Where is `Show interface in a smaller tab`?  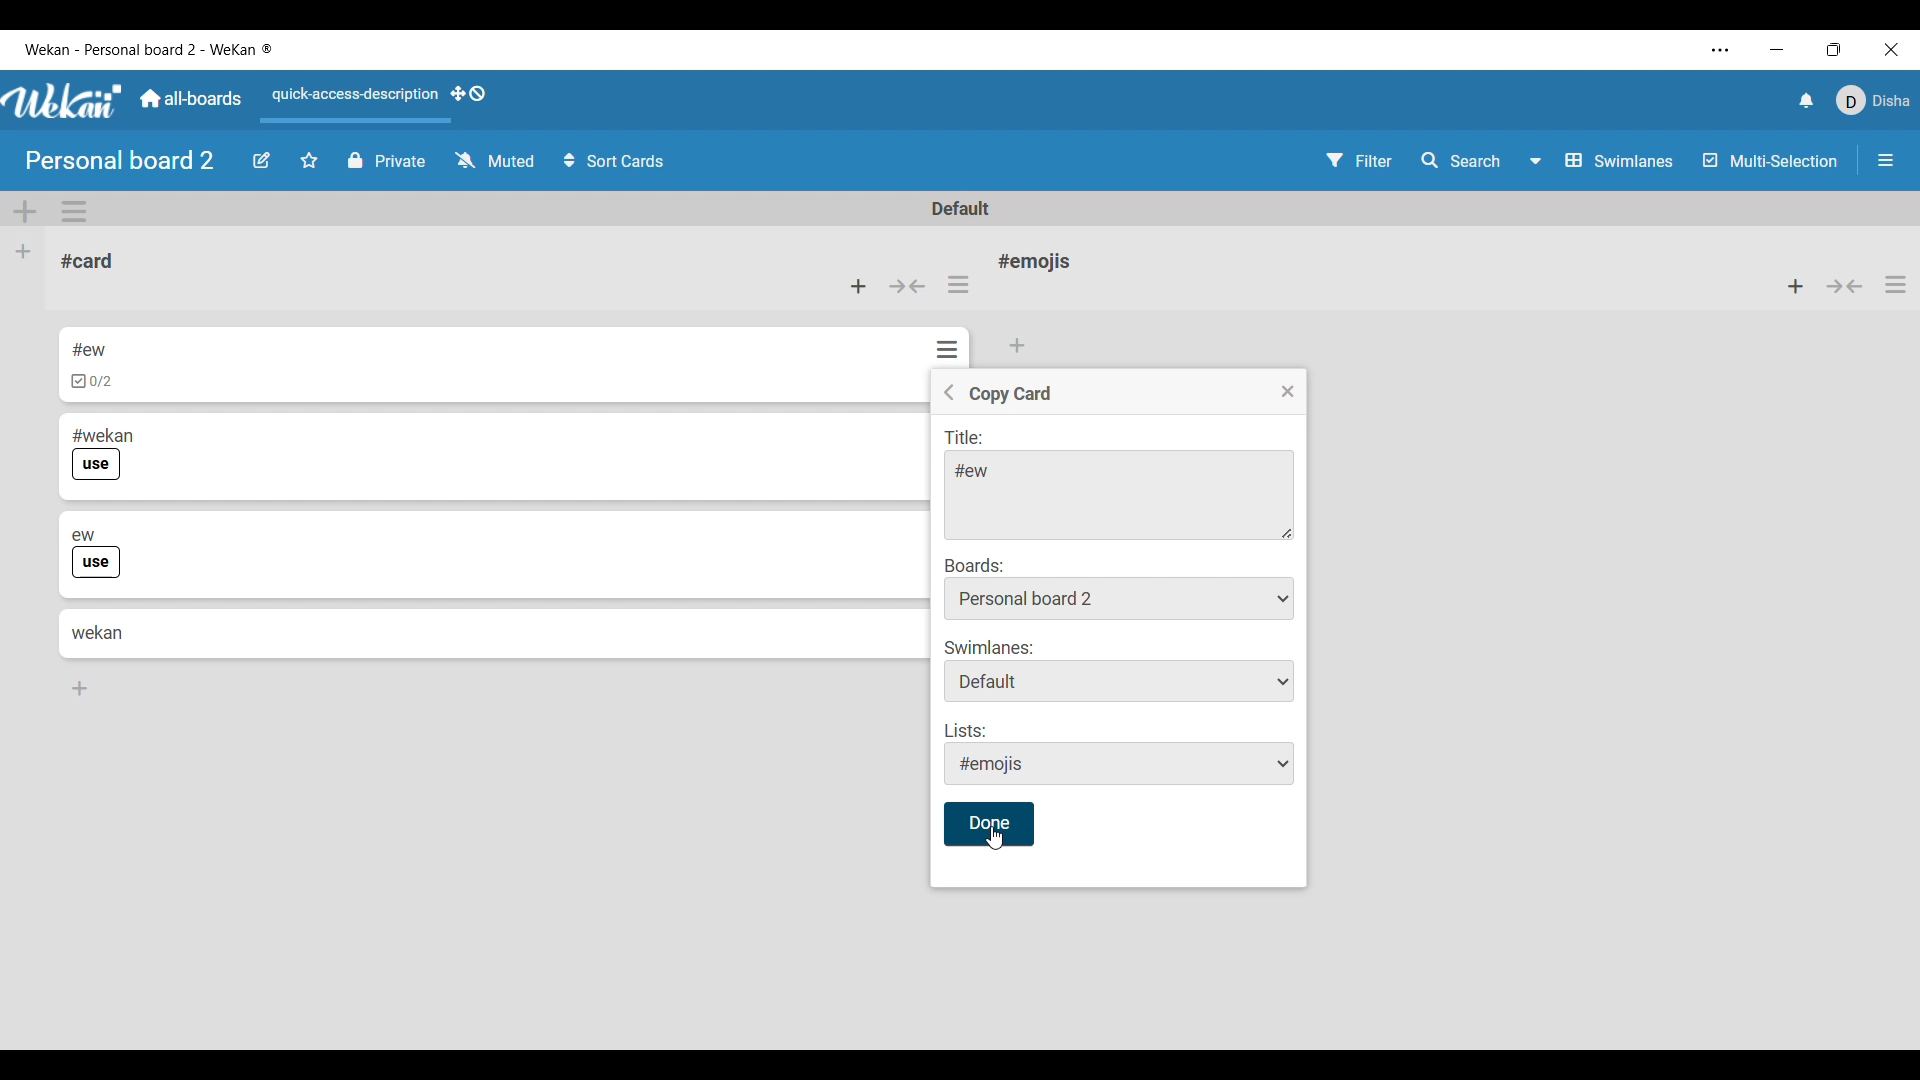
Show interface in a smaller tab is located at coordinates (1834, 49).